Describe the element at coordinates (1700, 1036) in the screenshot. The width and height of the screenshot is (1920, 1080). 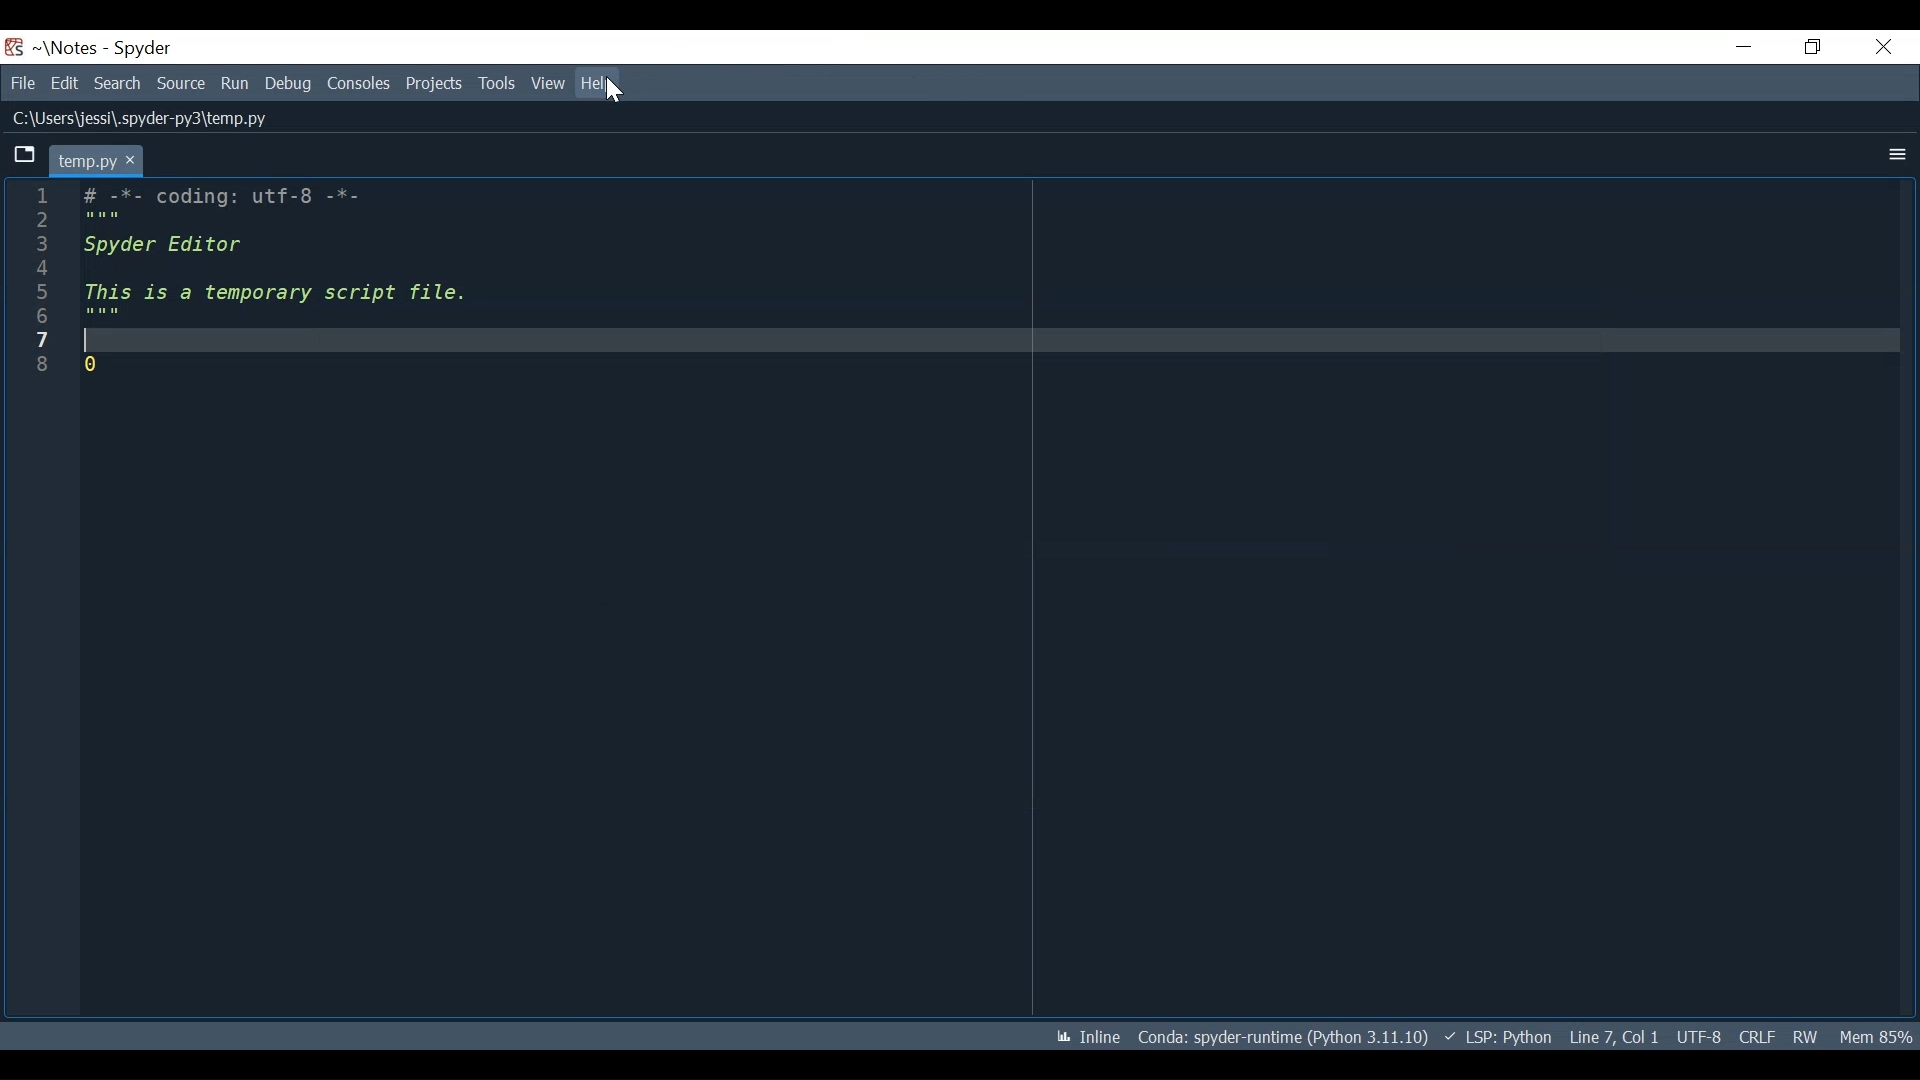
I see `UTF: 8` at that location.